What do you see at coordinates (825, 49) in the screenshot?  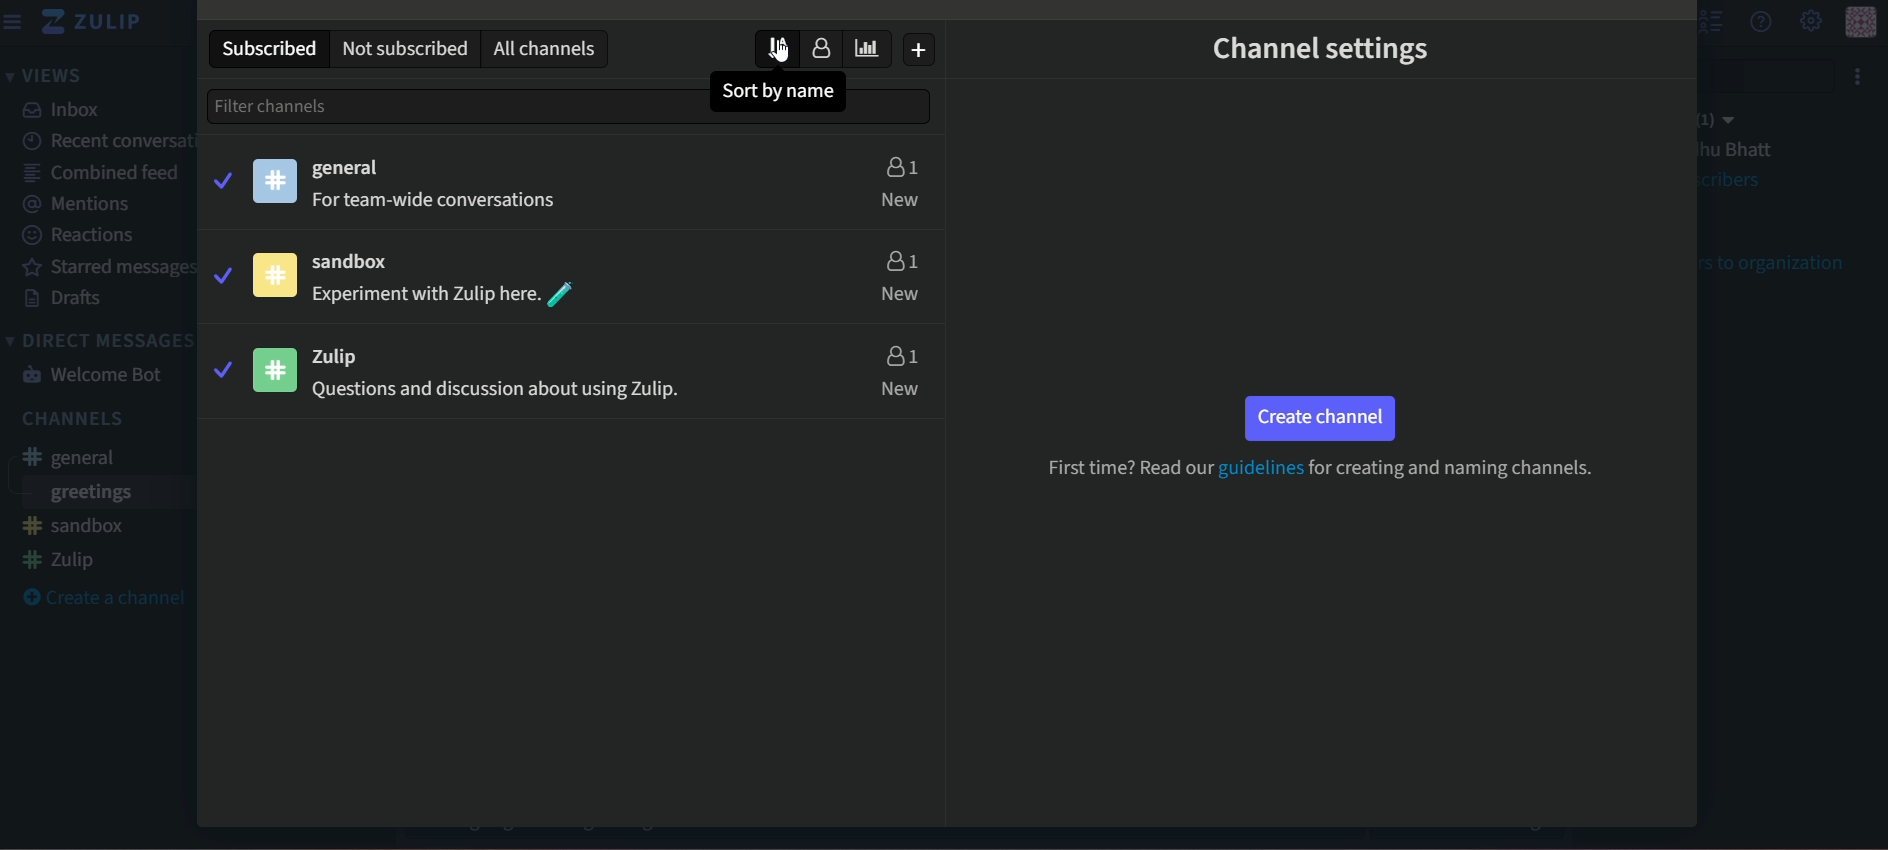 I see `sort by user` at bounding box center [825, 49].